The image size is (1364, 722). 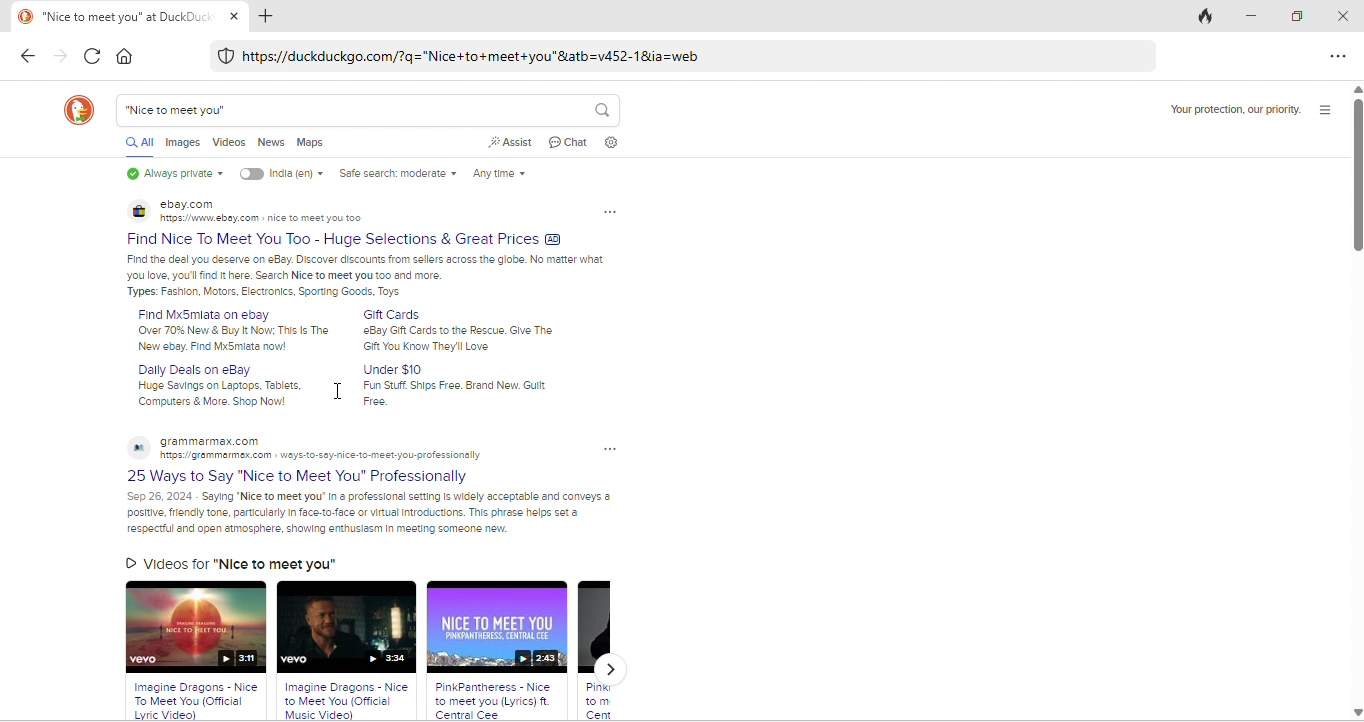 I want to click on y cbevcom
hps:/iwww.abey.com » nice 10 meet you 100, so click(x=187, y=204).